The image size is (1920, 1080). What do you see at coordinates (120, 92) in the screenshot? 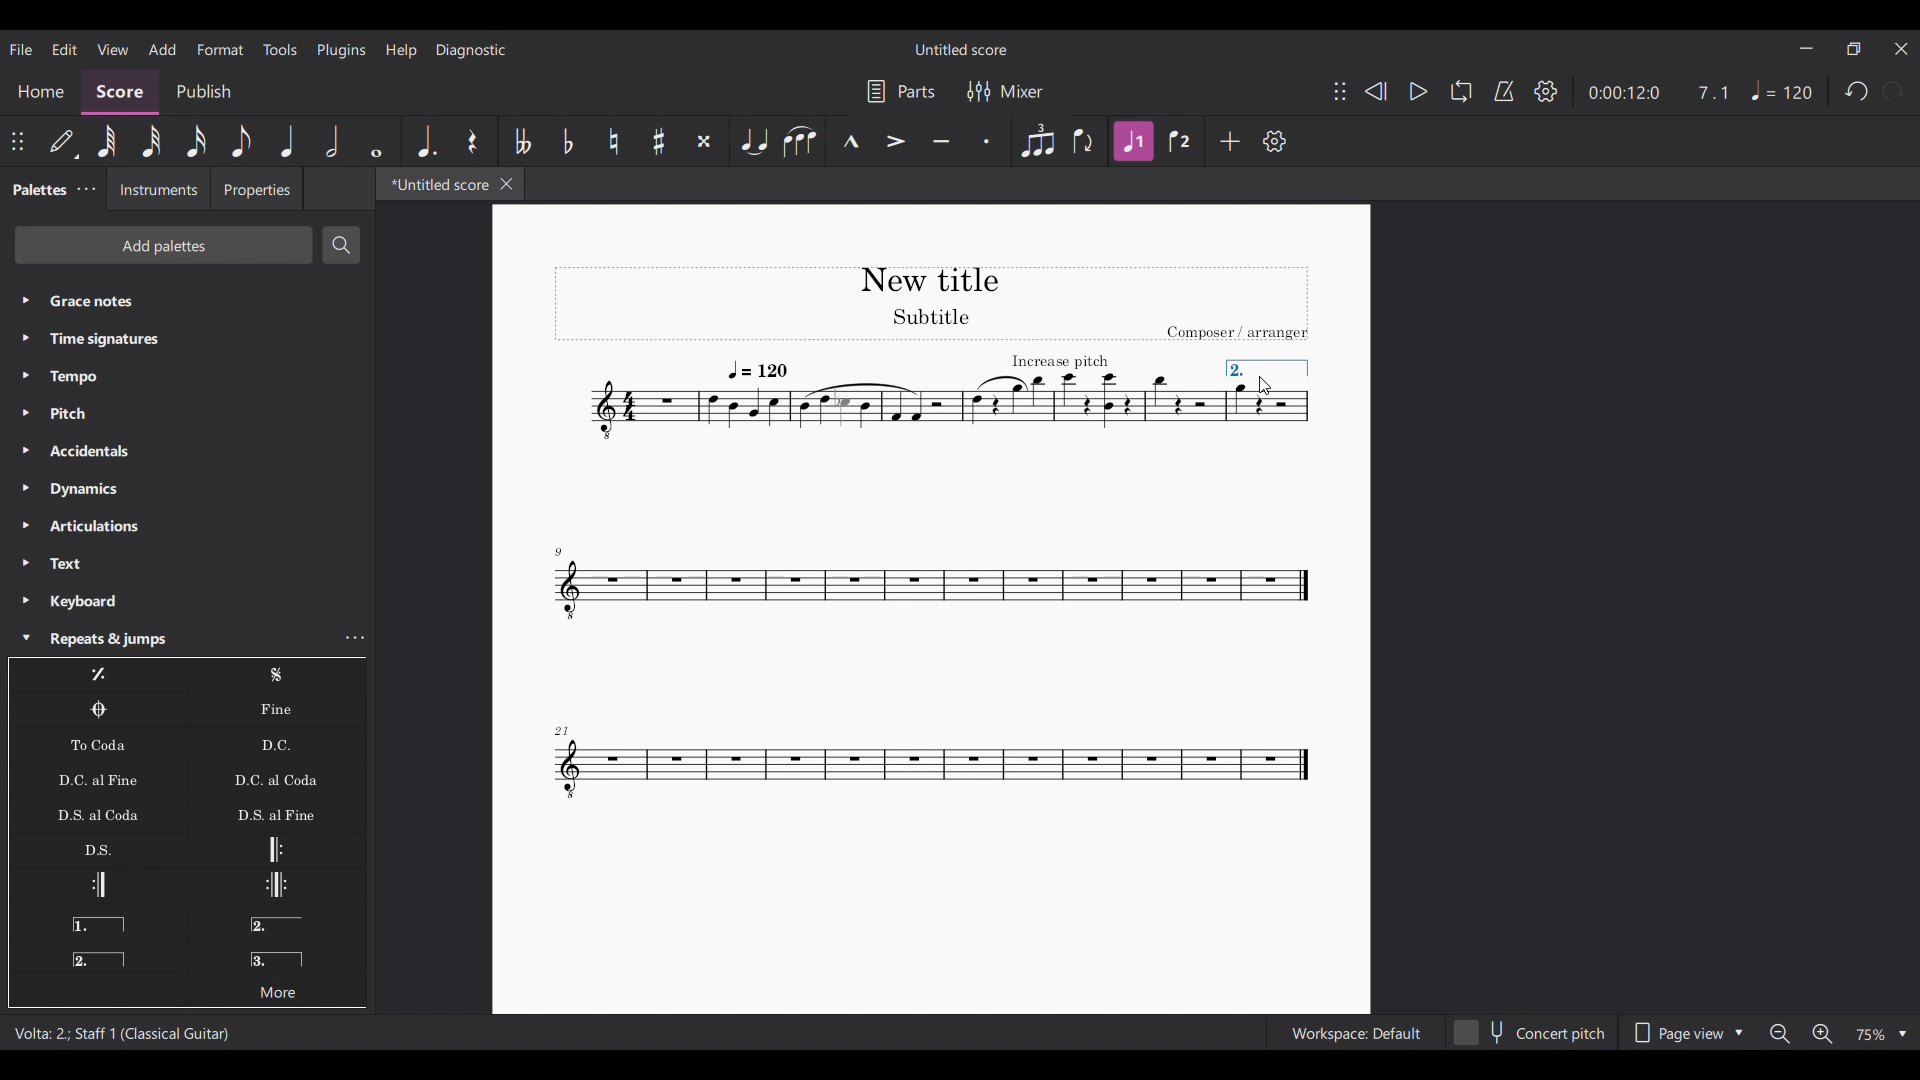
I see `Score, current section highlighted` at bounding box center [120, 92].